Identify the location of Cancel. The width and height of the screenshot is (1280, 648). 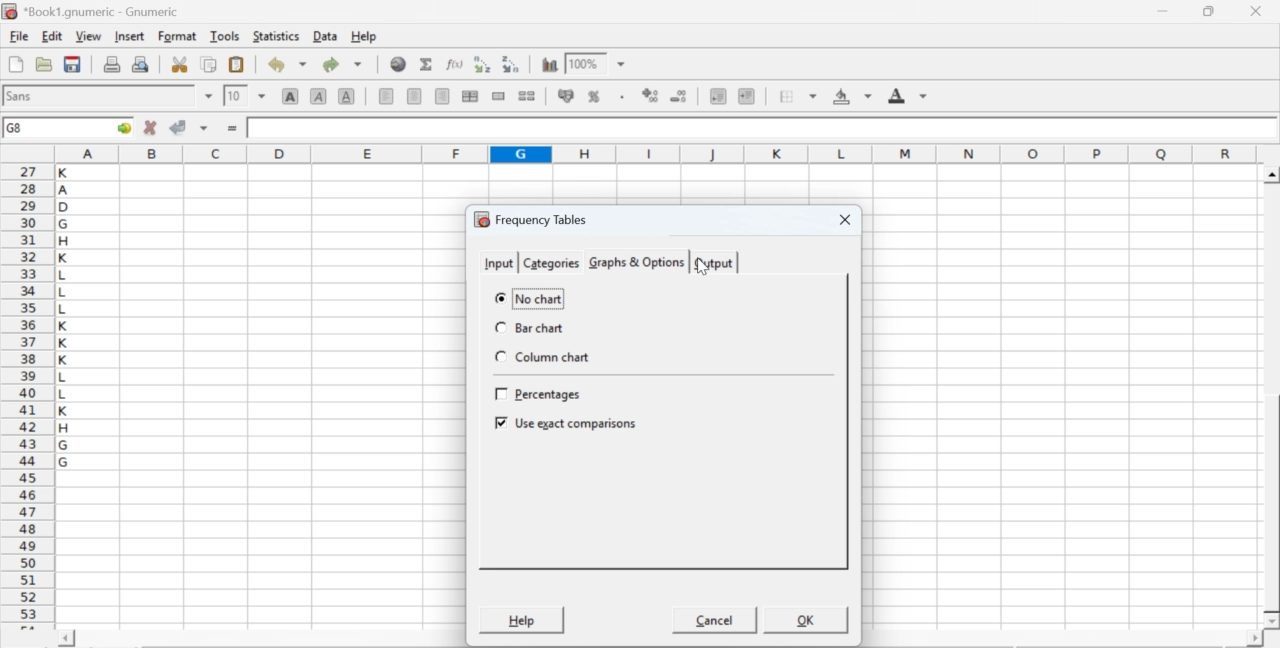
(716, 623).